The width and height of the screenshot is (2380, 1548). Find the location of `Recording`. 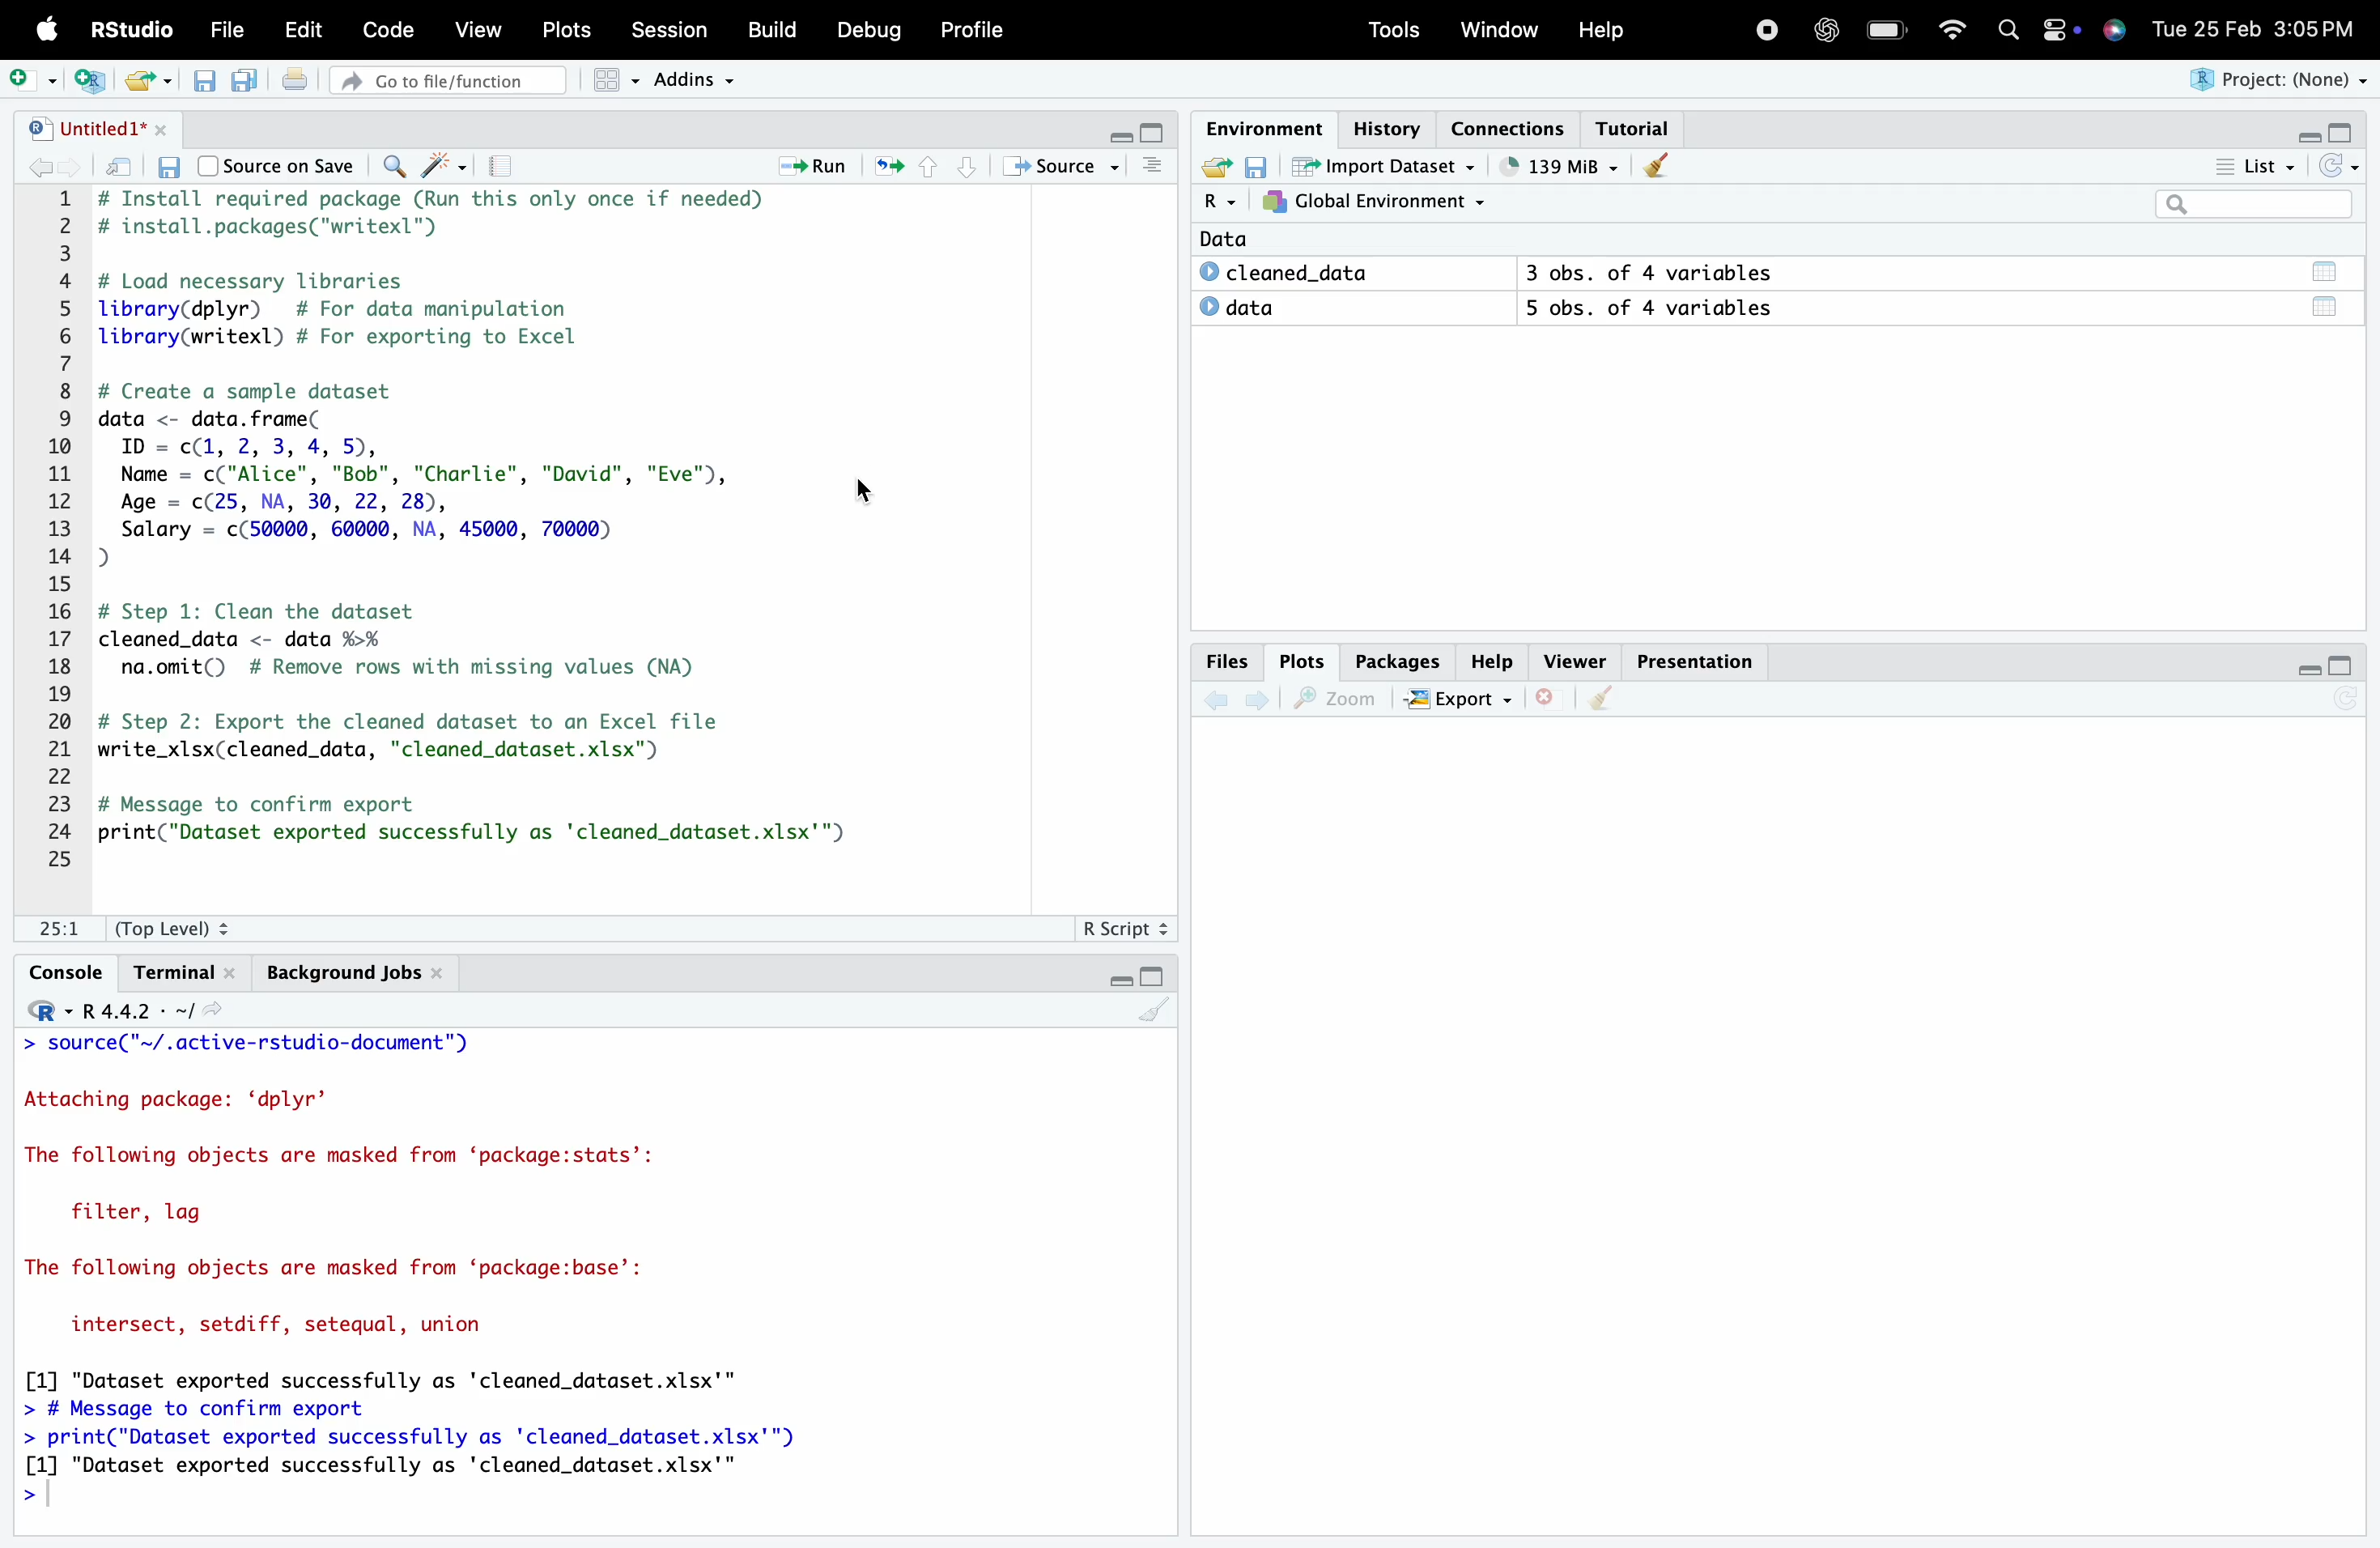

Recording is located at coordinates (1766, 32).